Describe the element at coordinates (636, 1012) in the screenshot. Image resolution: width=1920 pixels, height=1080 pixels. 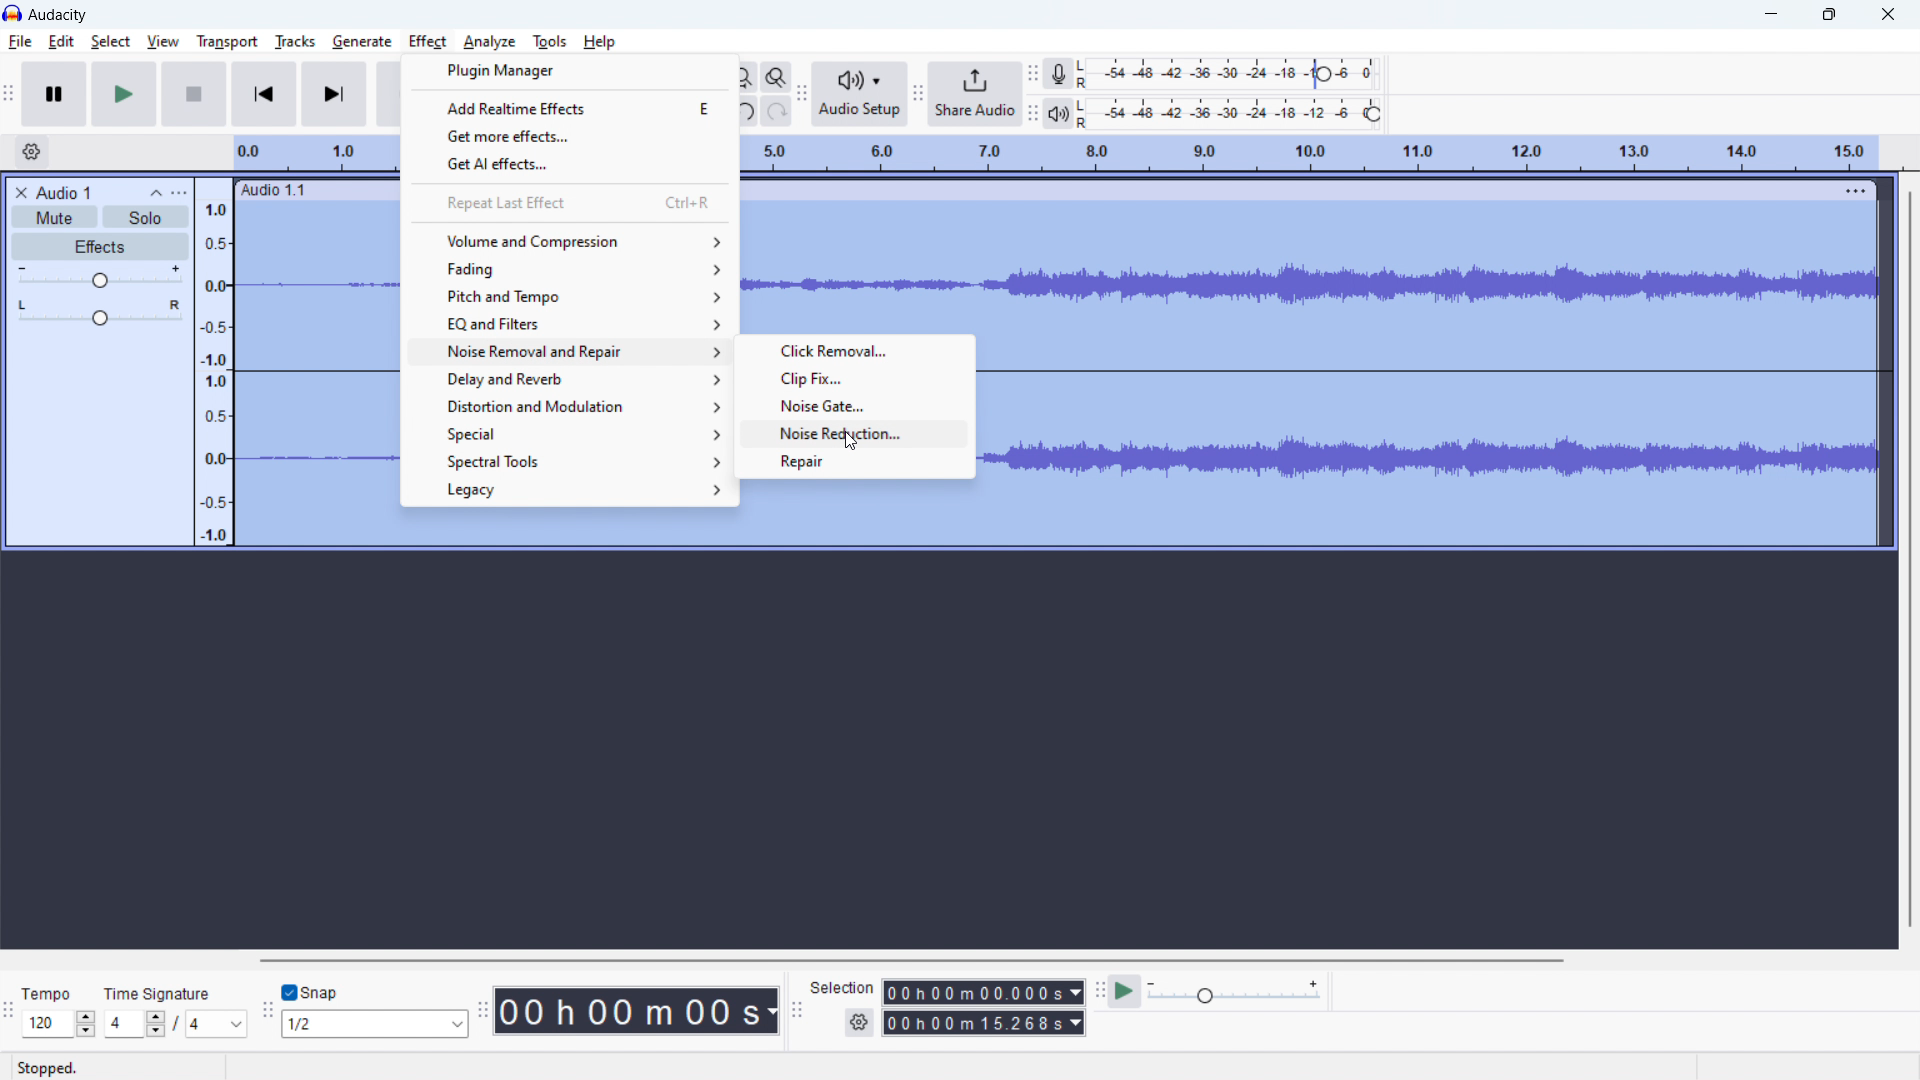
I see `time stamp` at that location.